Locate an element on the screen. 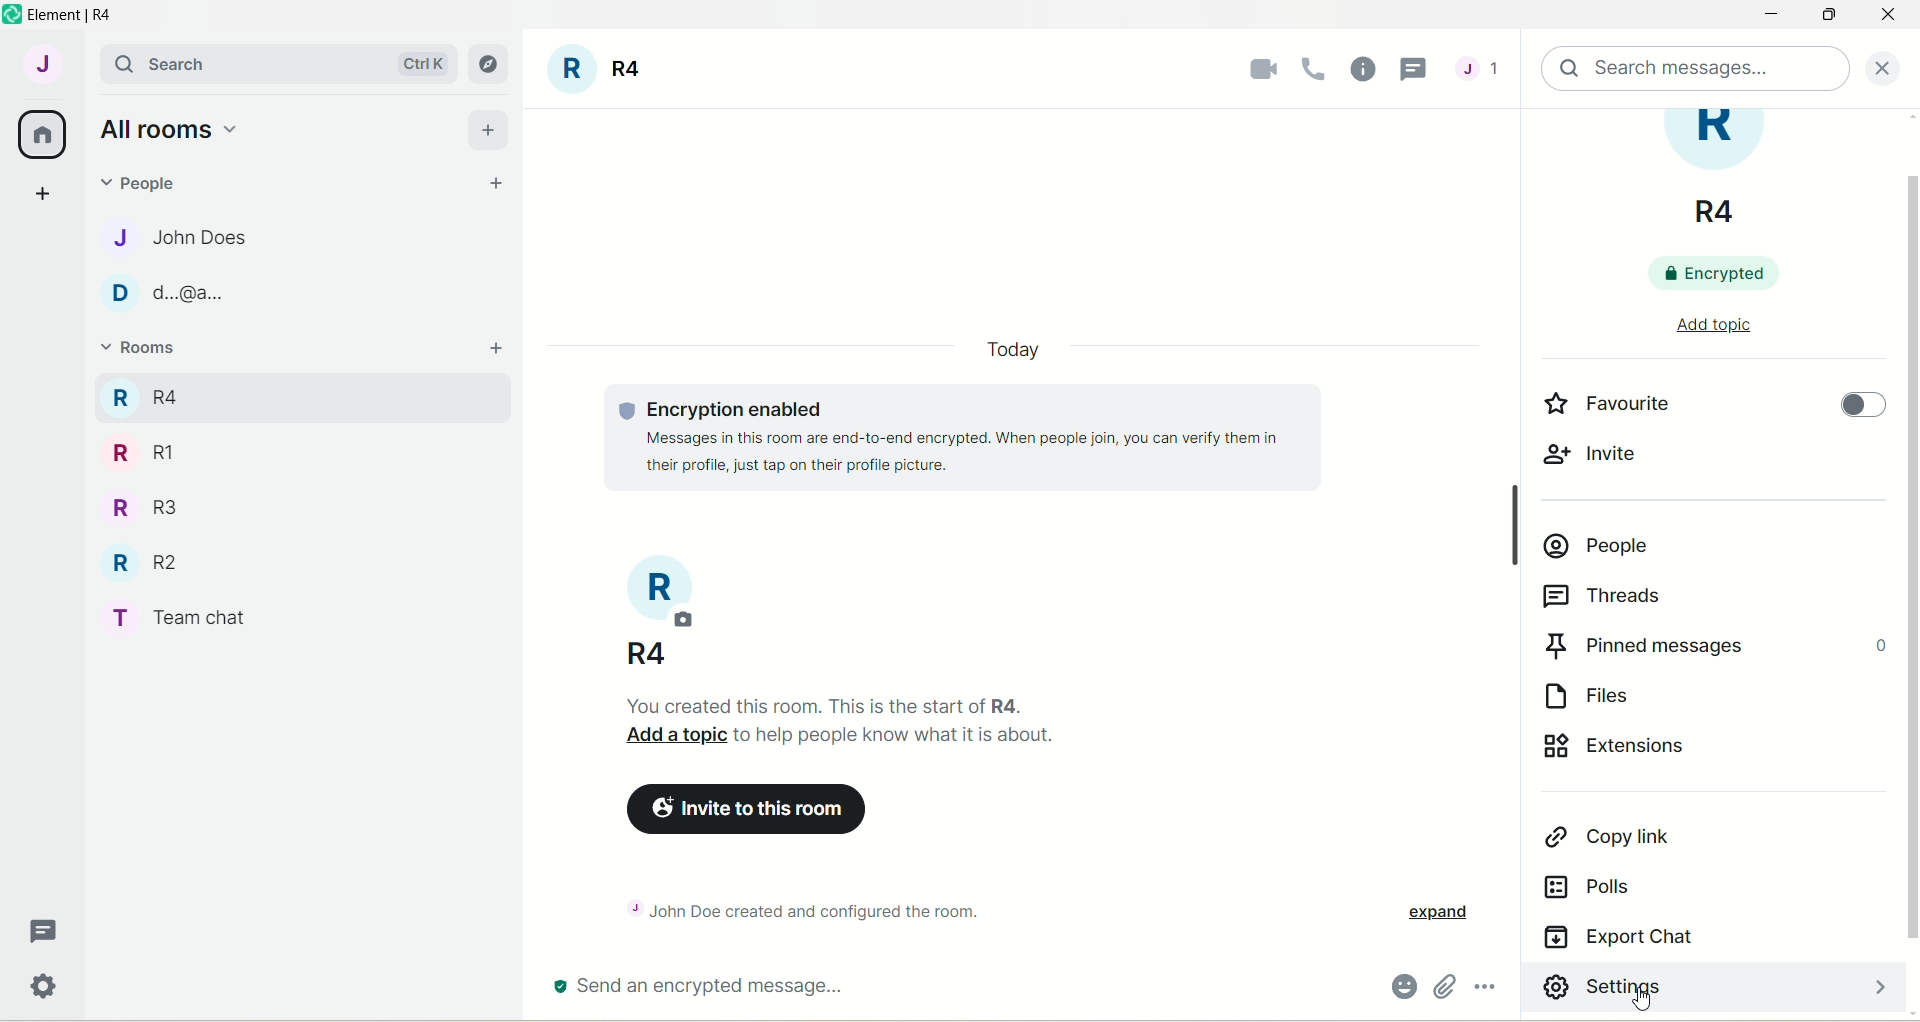 This screenshot has height=1022, width=1920. threads is located at coordinates (1478, 73).